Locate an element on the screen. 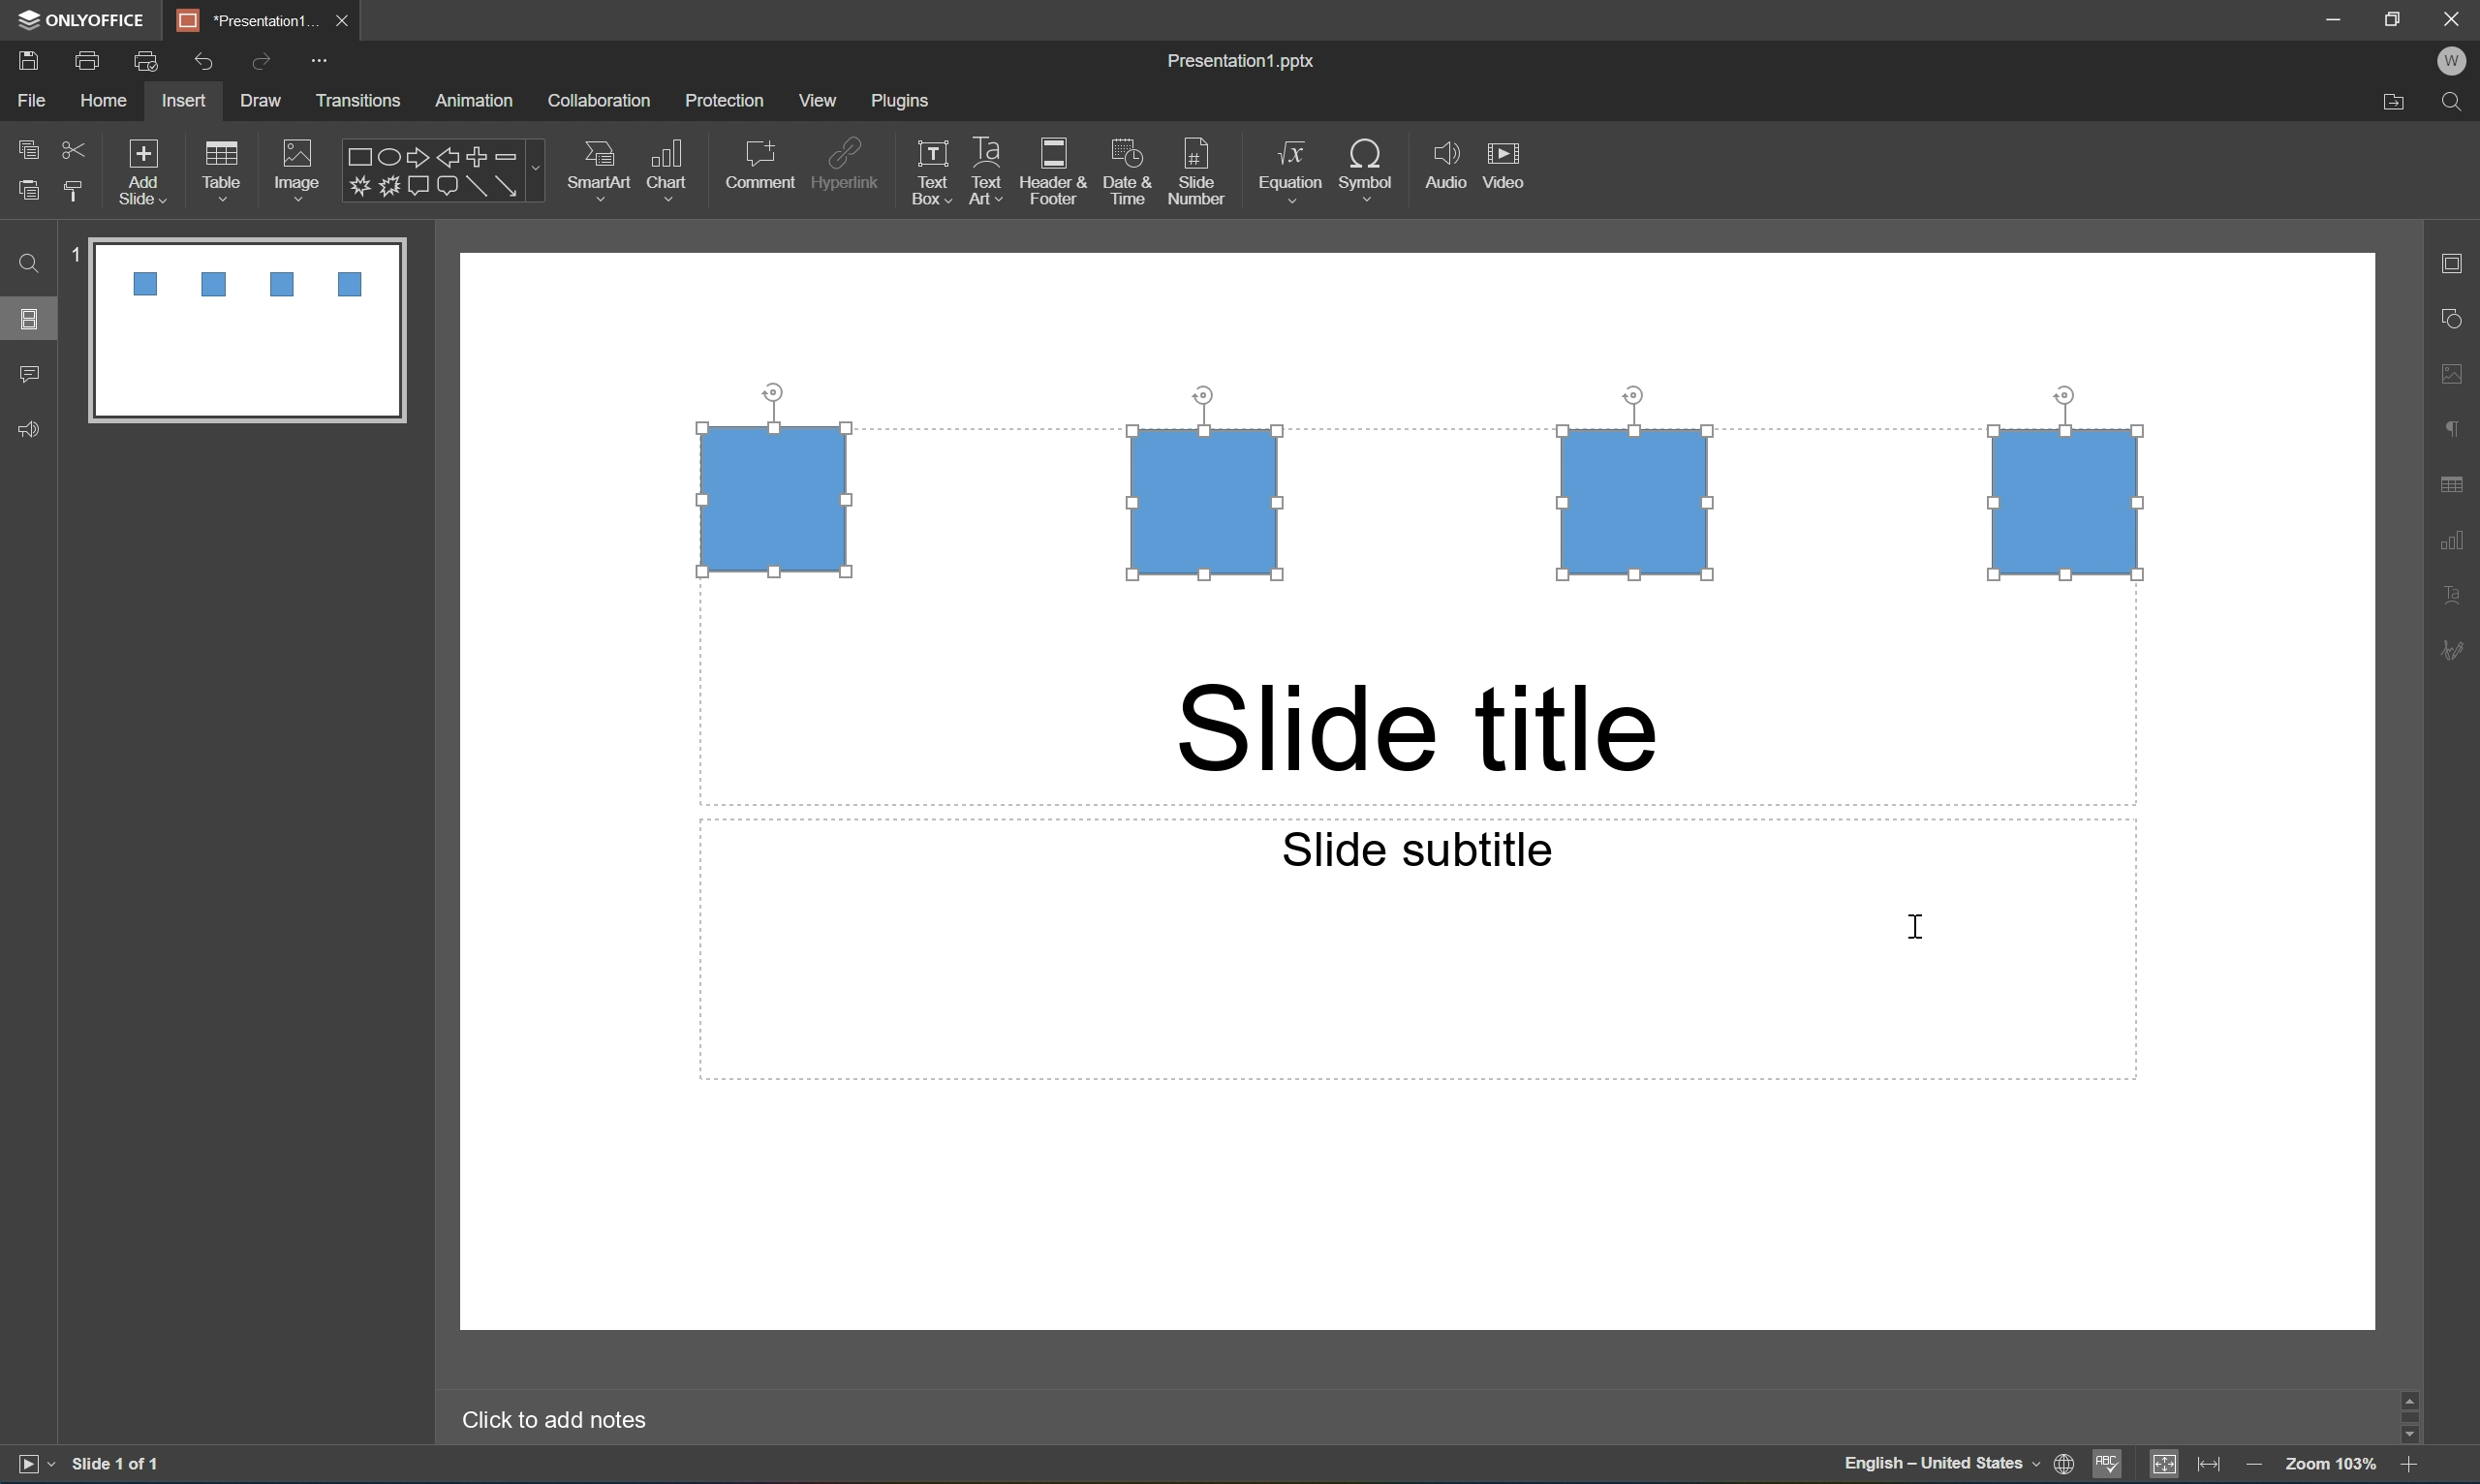 The height and width of the screenshot is (1484, 2480). table is located at coordinates (230, 165).